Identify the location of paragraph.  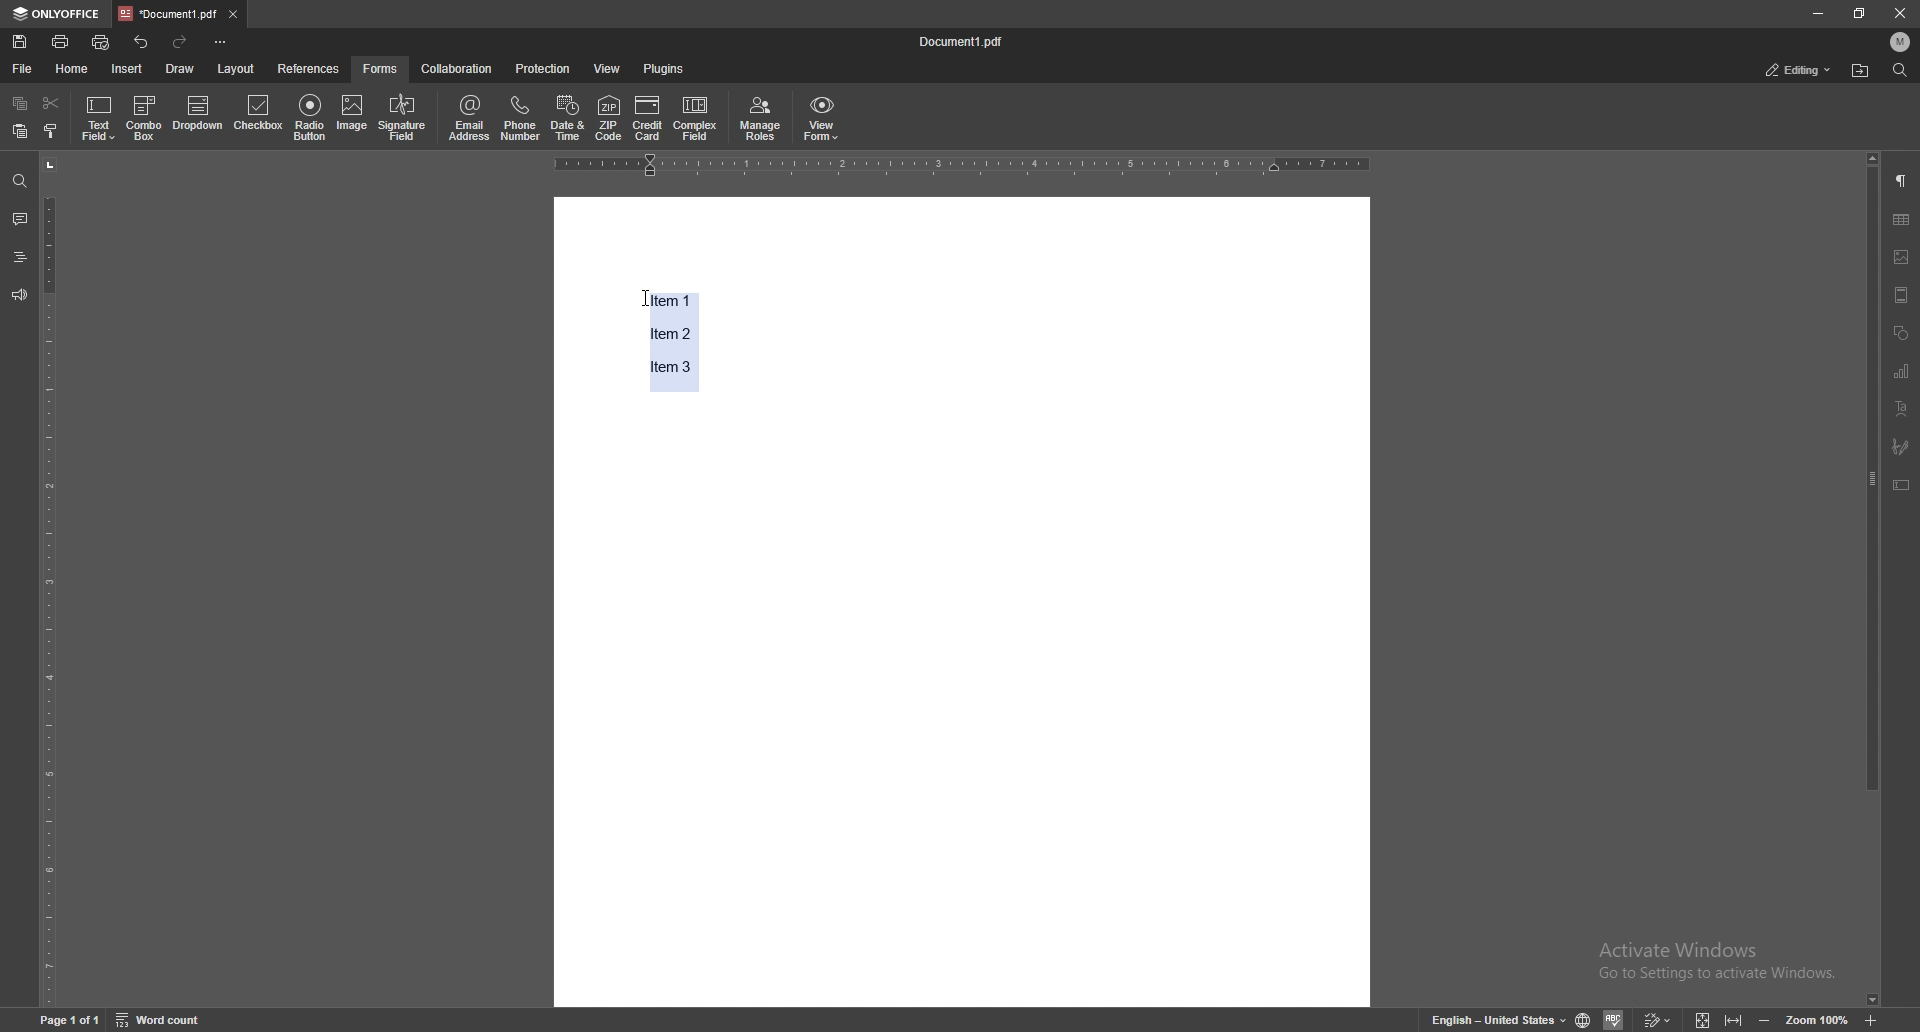
(1902, 181).